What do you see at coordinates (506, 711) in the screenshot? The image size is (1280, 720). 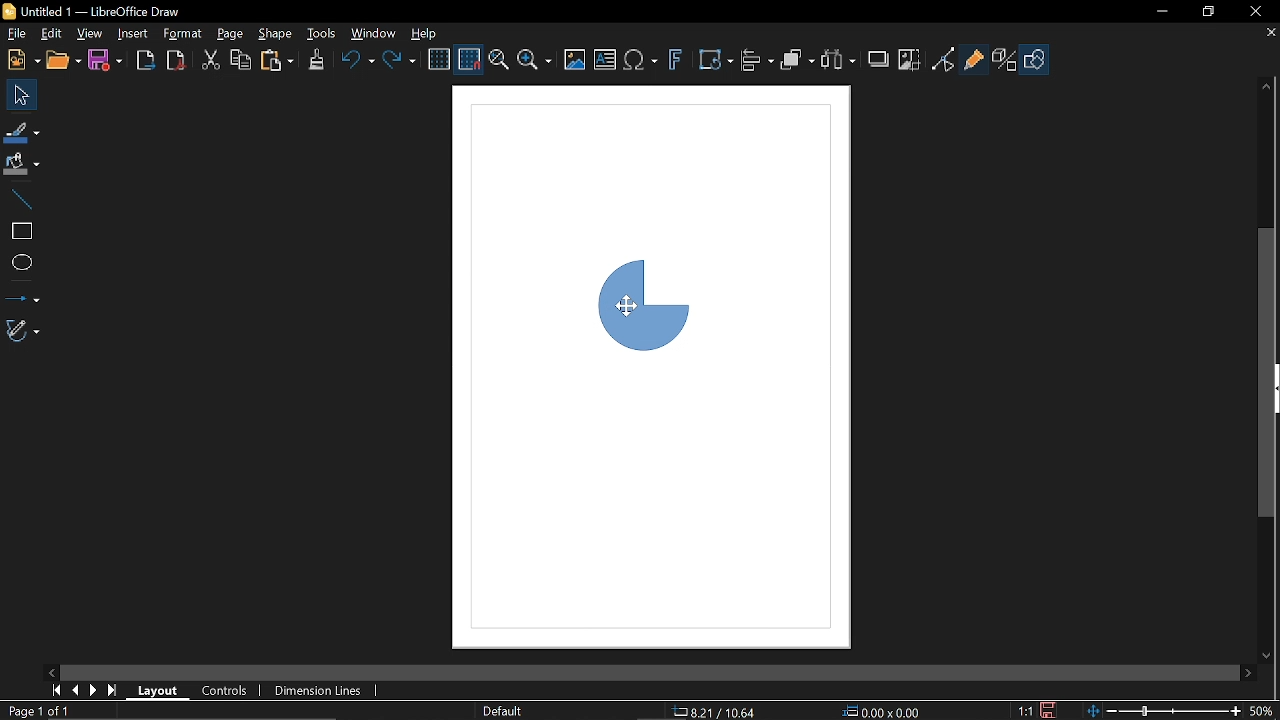 I see `Default (Slide master name)` at bounding box center [506, 711].